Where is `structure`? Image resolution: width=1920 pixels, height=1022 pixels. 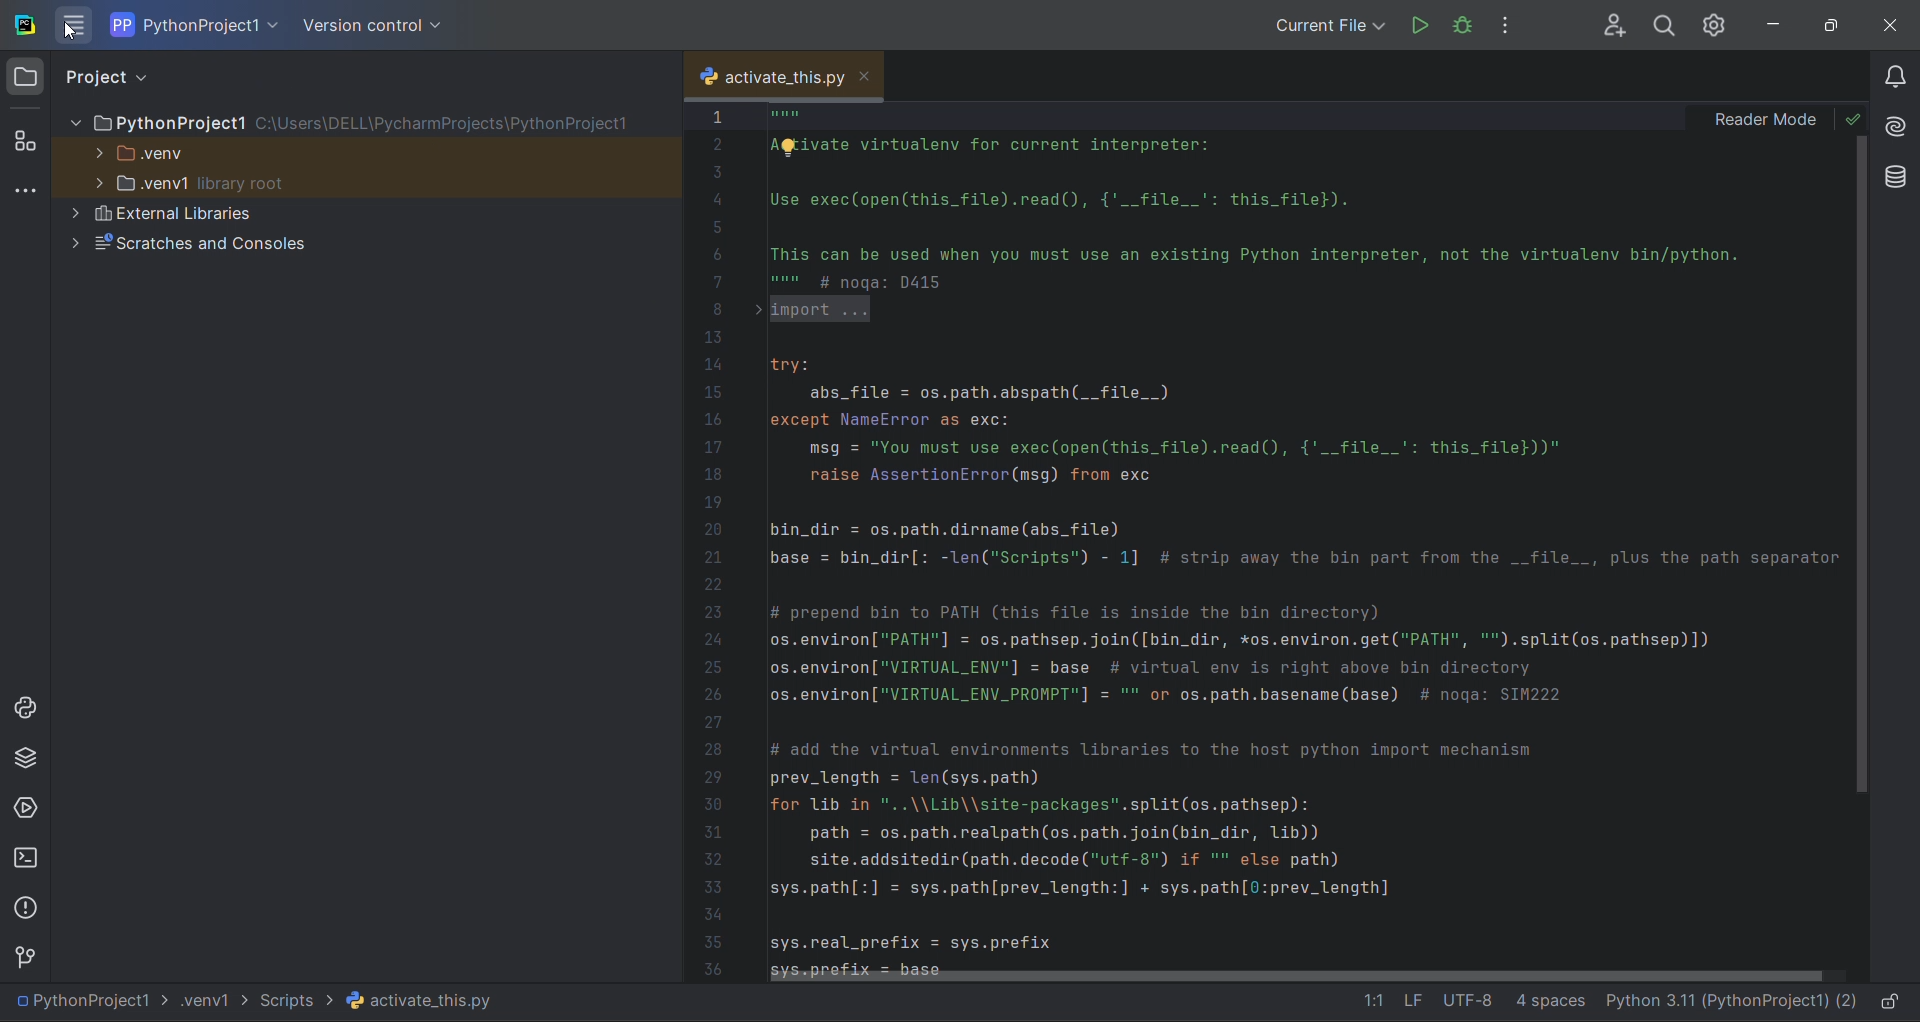
structure is located at coordinates (28, 137).